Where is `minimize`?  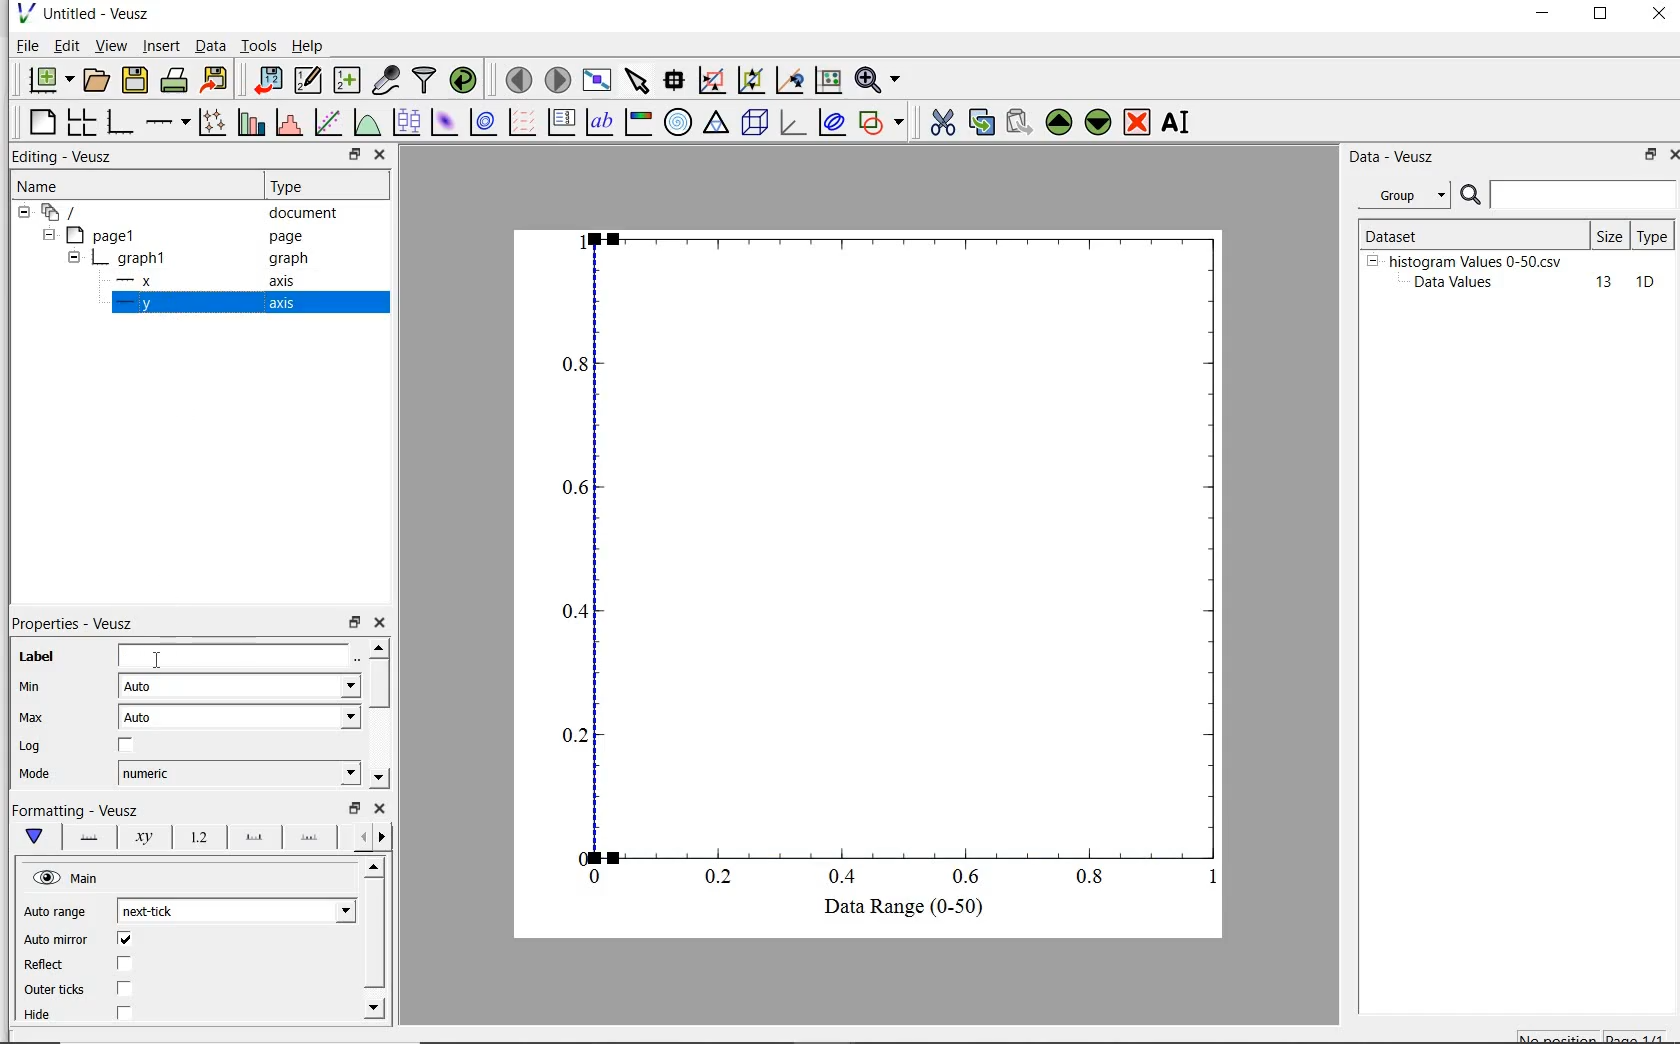
minimize is located at coordinates (1544, 16).